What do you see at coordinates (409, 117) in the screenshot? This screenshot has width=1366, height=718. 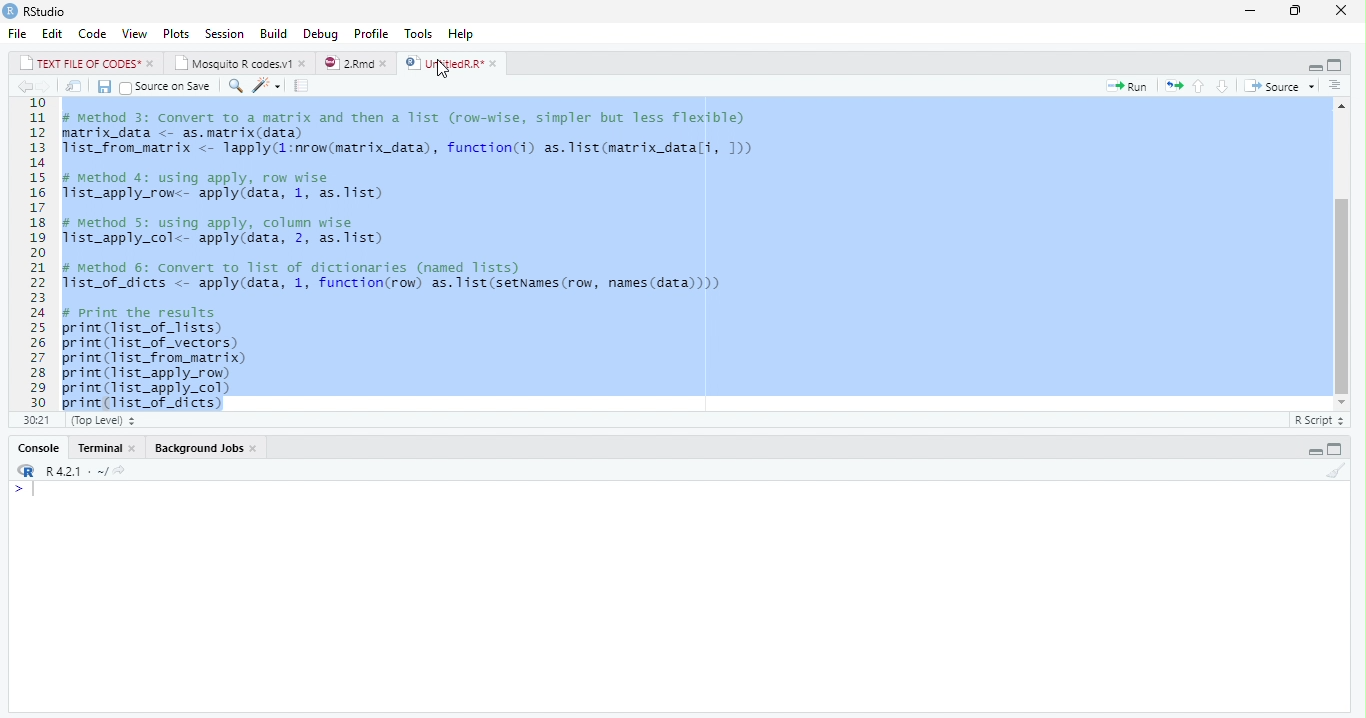 I see `# Method 3: Convert to a matrix and then a 11st (row-wise, simpler but less Tlexible)` at bounding box center [409, 117].